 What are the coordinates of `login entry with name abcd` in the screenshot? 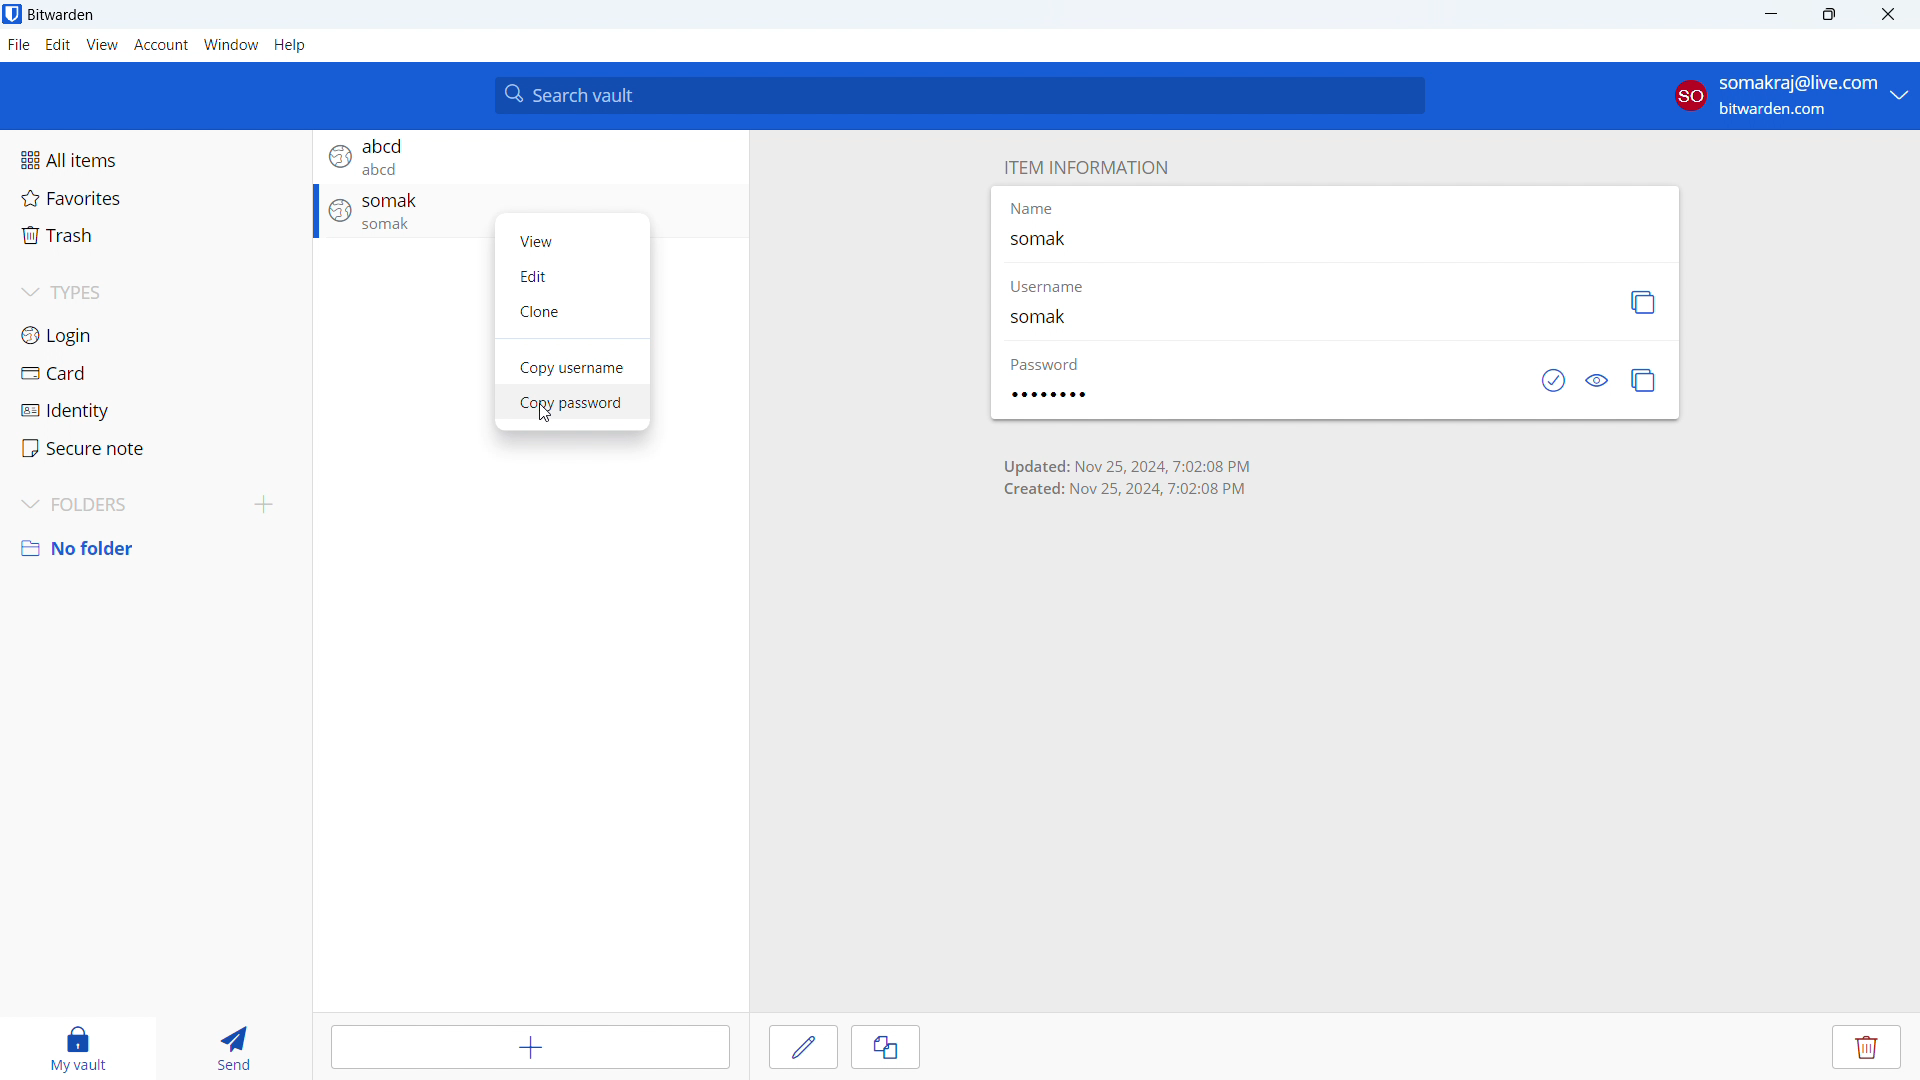 It's located at (530, 156).